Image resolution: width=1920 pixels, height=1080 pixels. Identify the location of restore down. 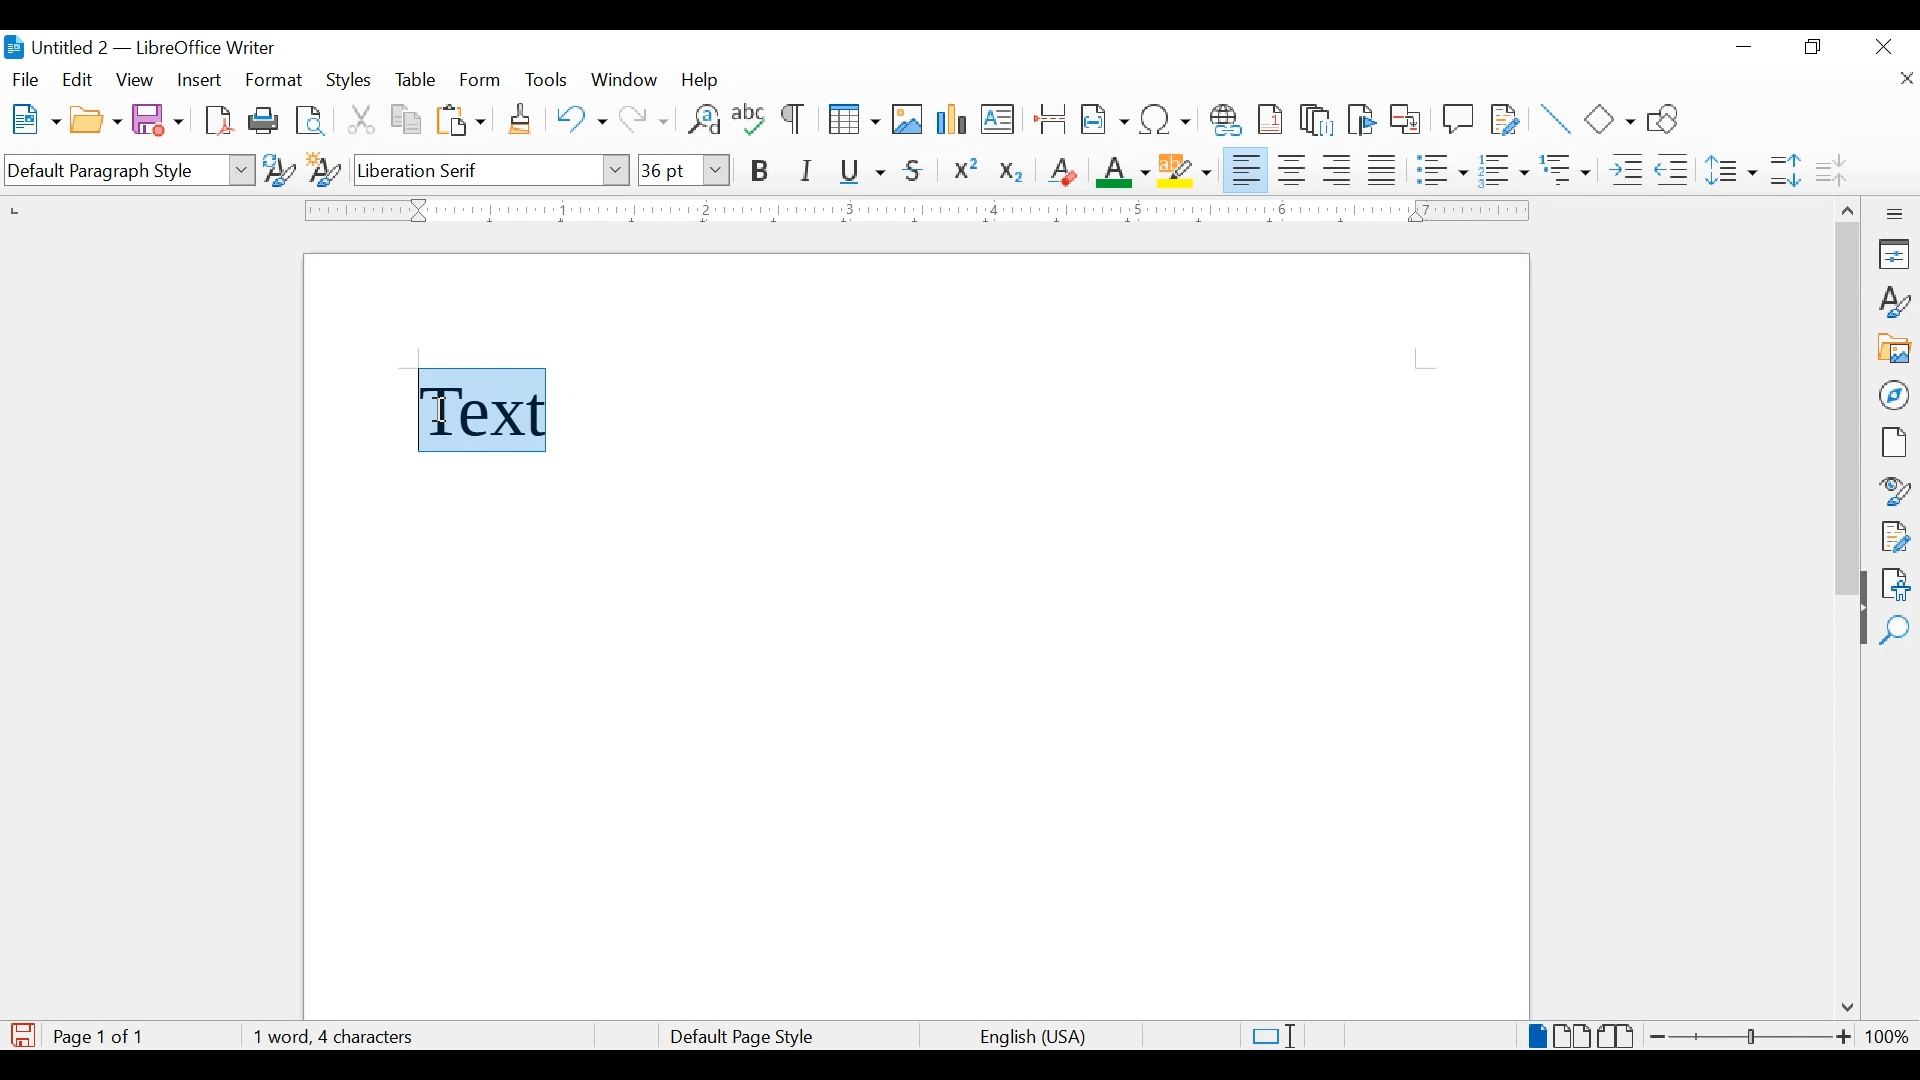
(1814, 47).